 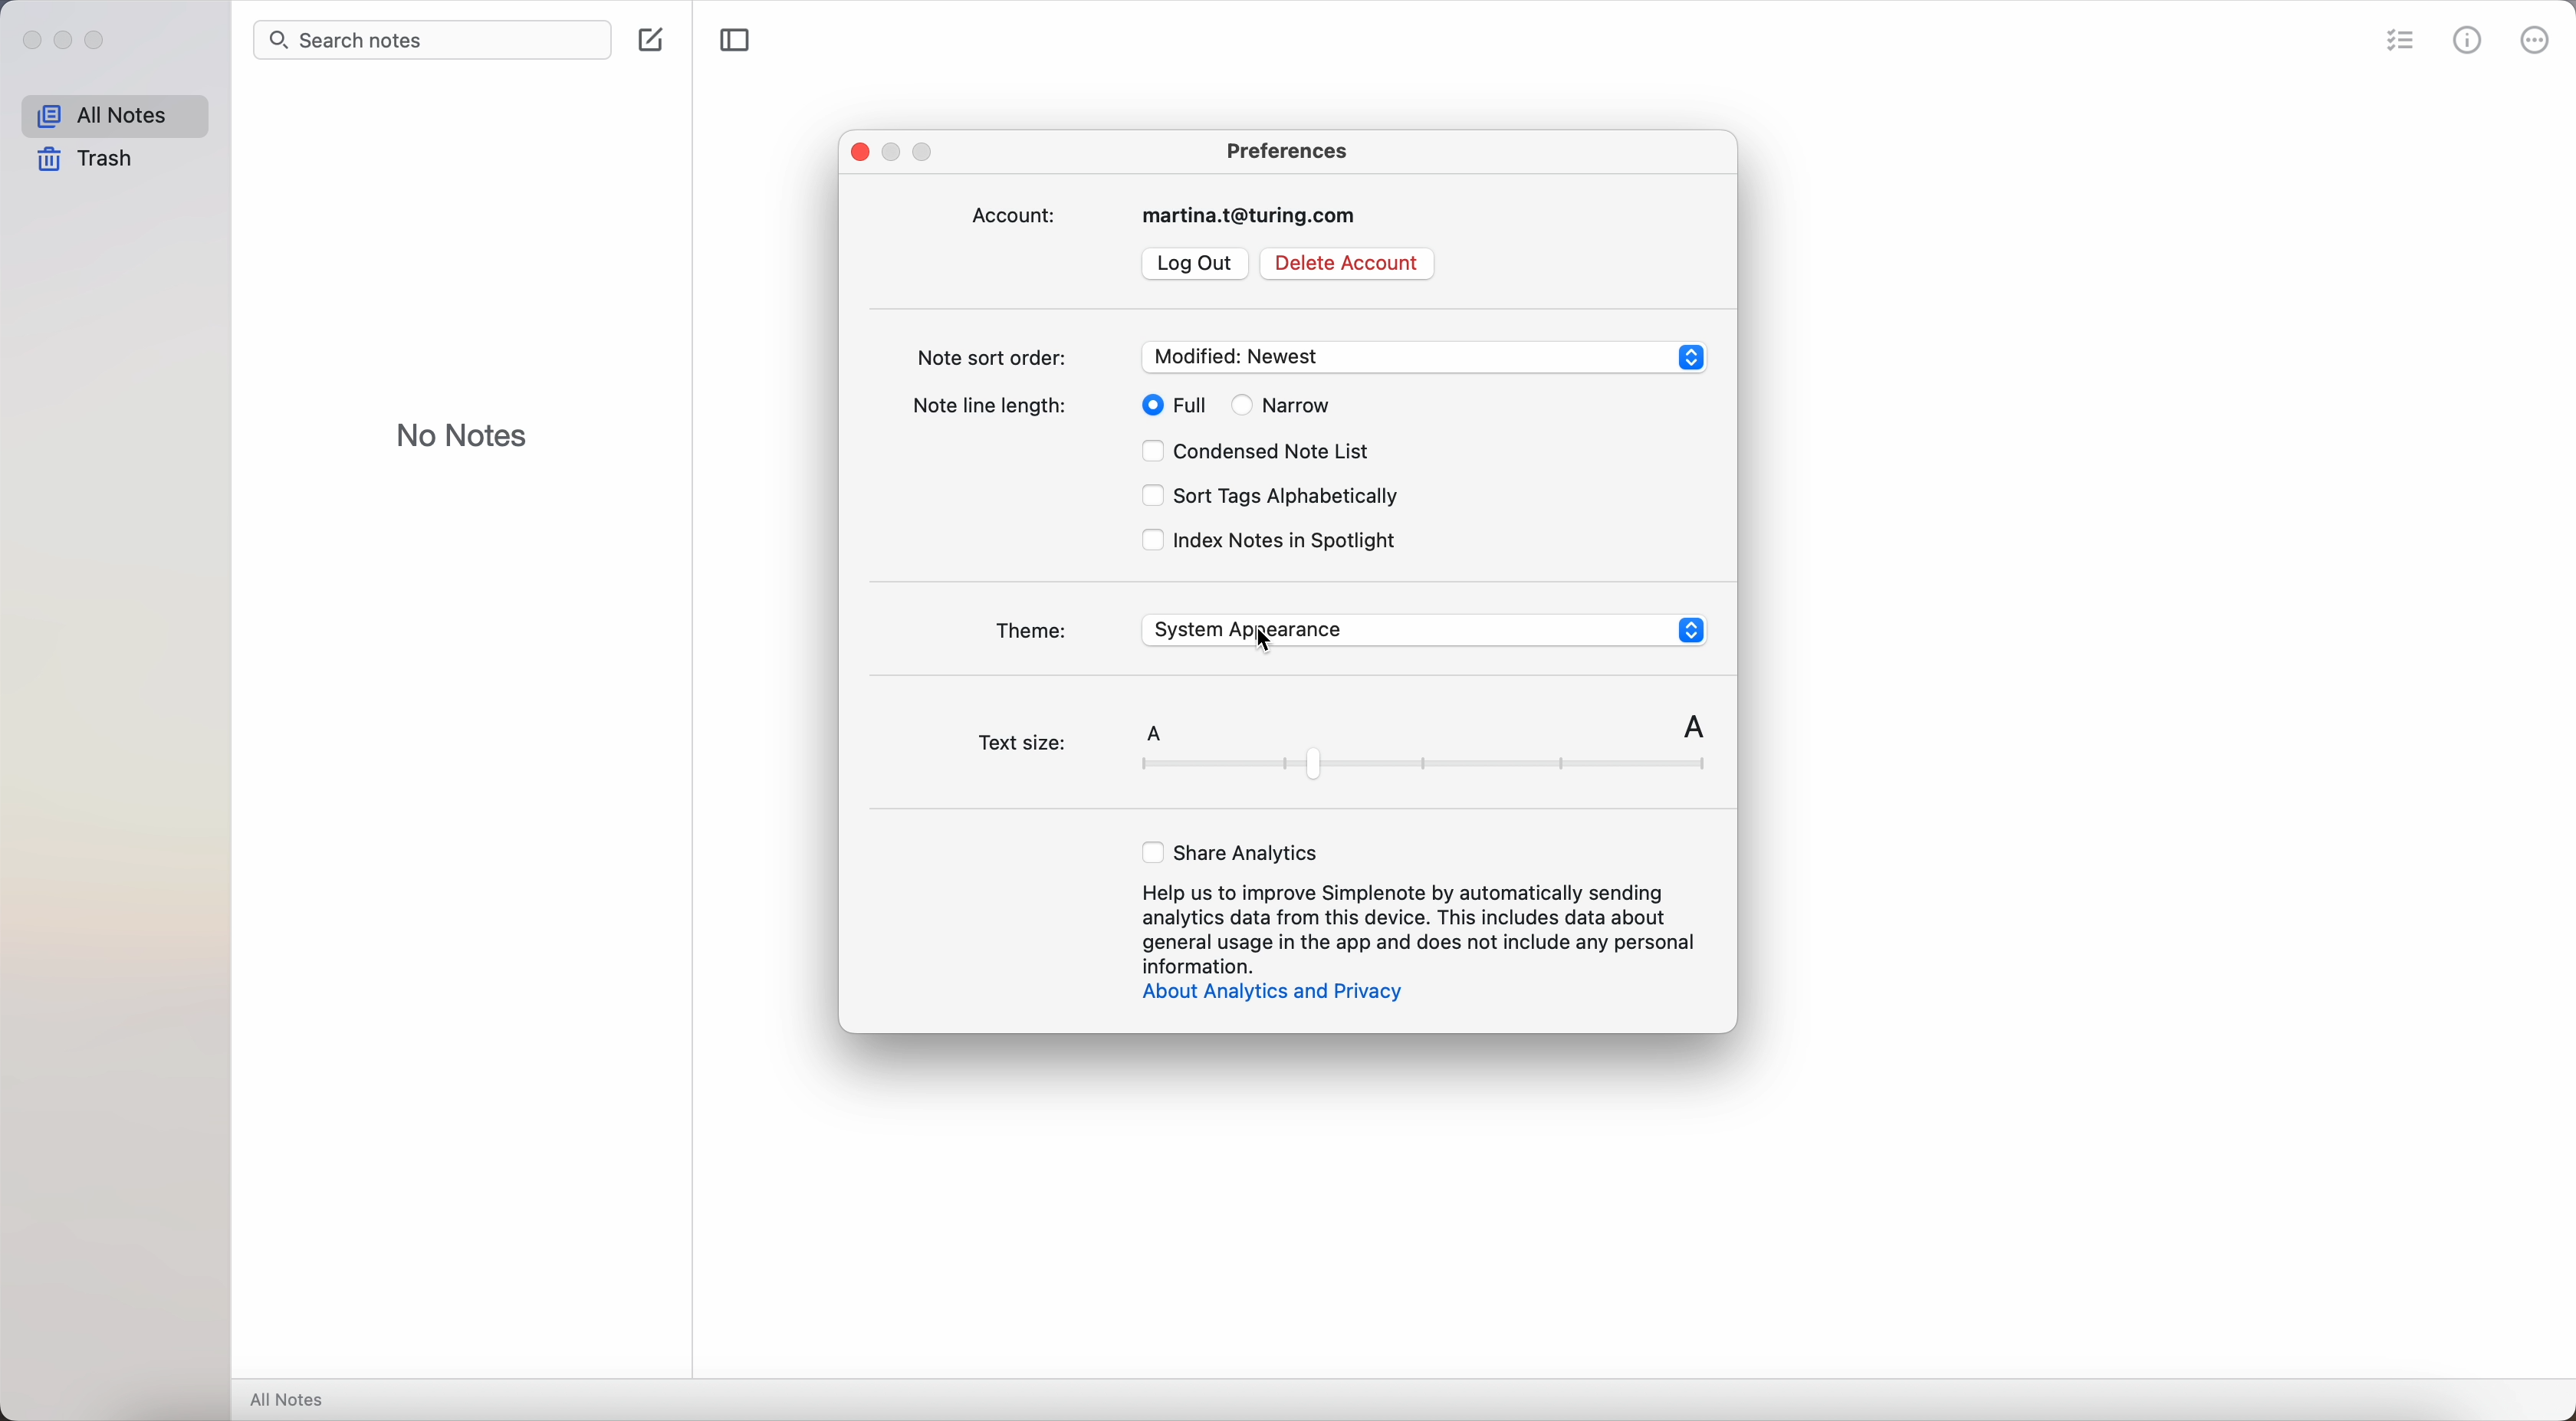 What do you see at coordinates (292, 1399) in the screenshot?
I see `all notes` at bounding box center [292, 1399].